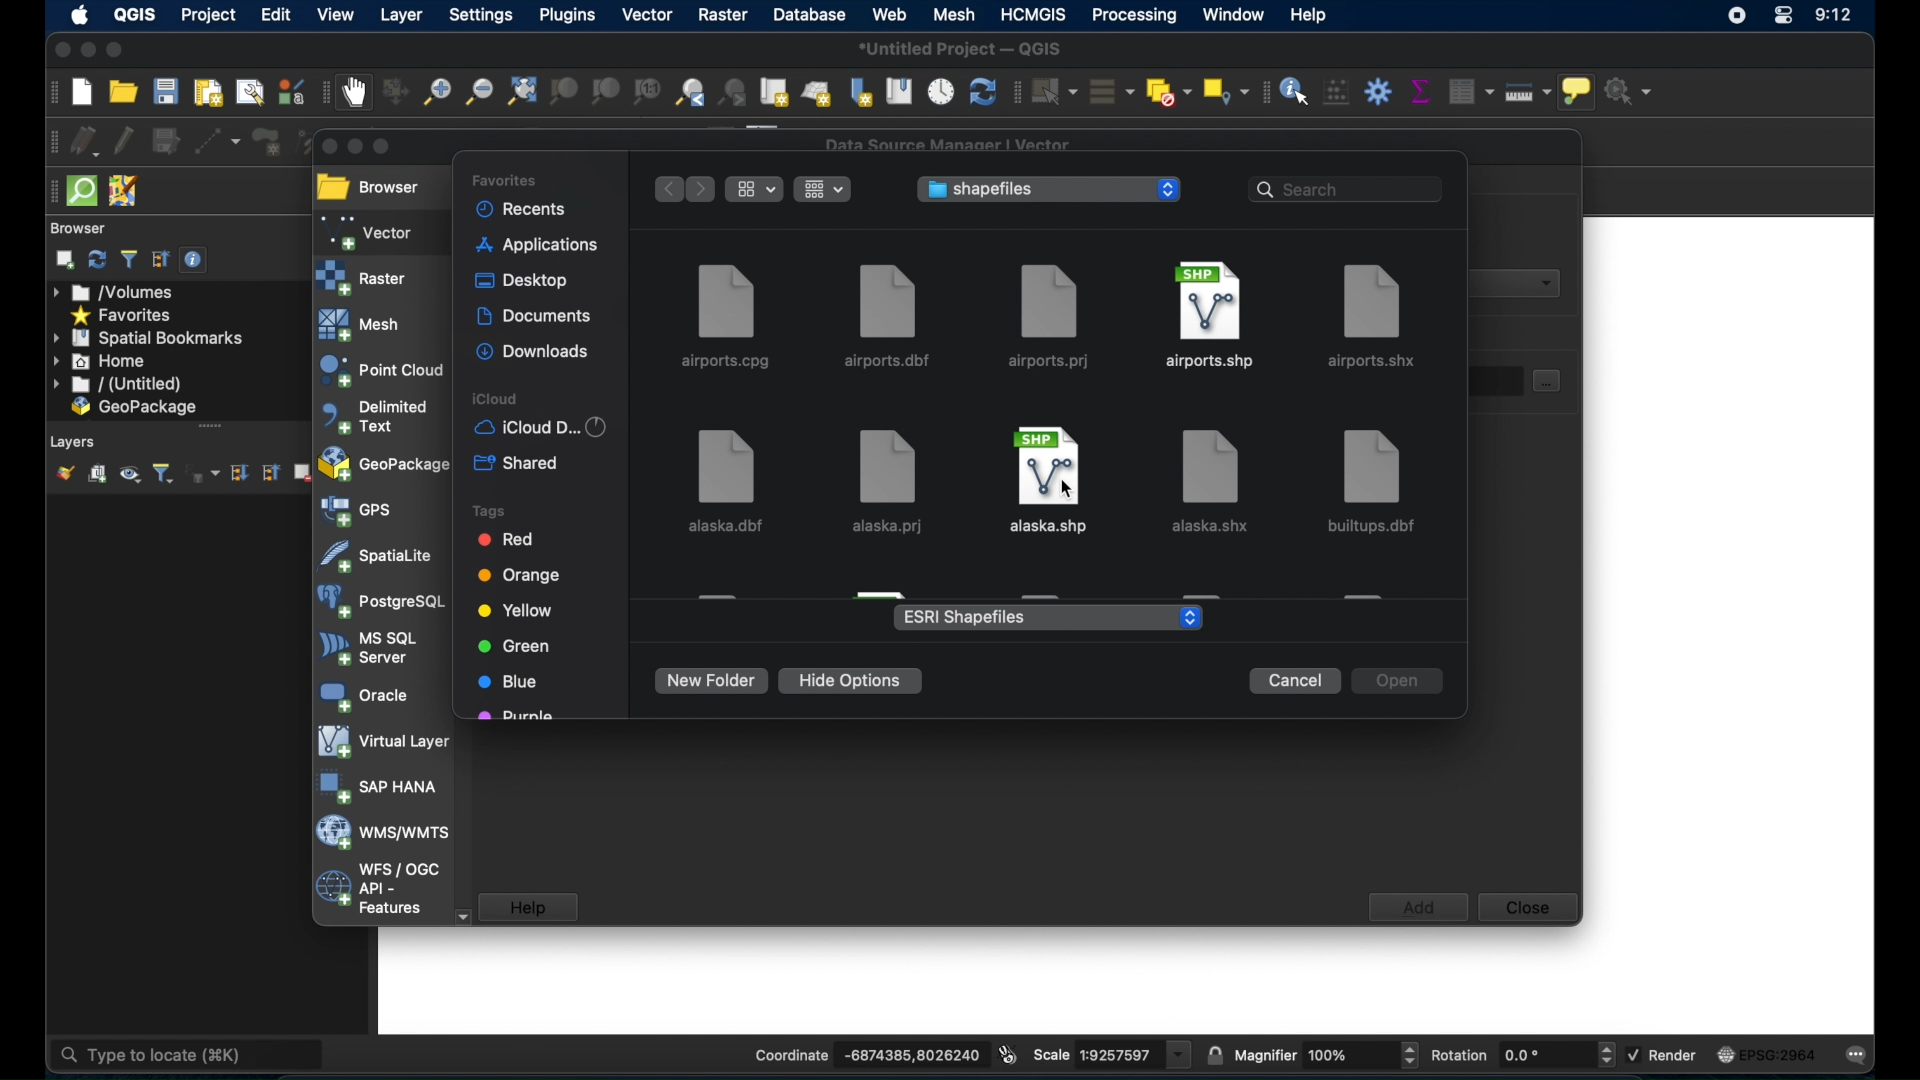 This screenshot has width=1920, height=1080. I want to click on obscured file, so click(1200, 596).